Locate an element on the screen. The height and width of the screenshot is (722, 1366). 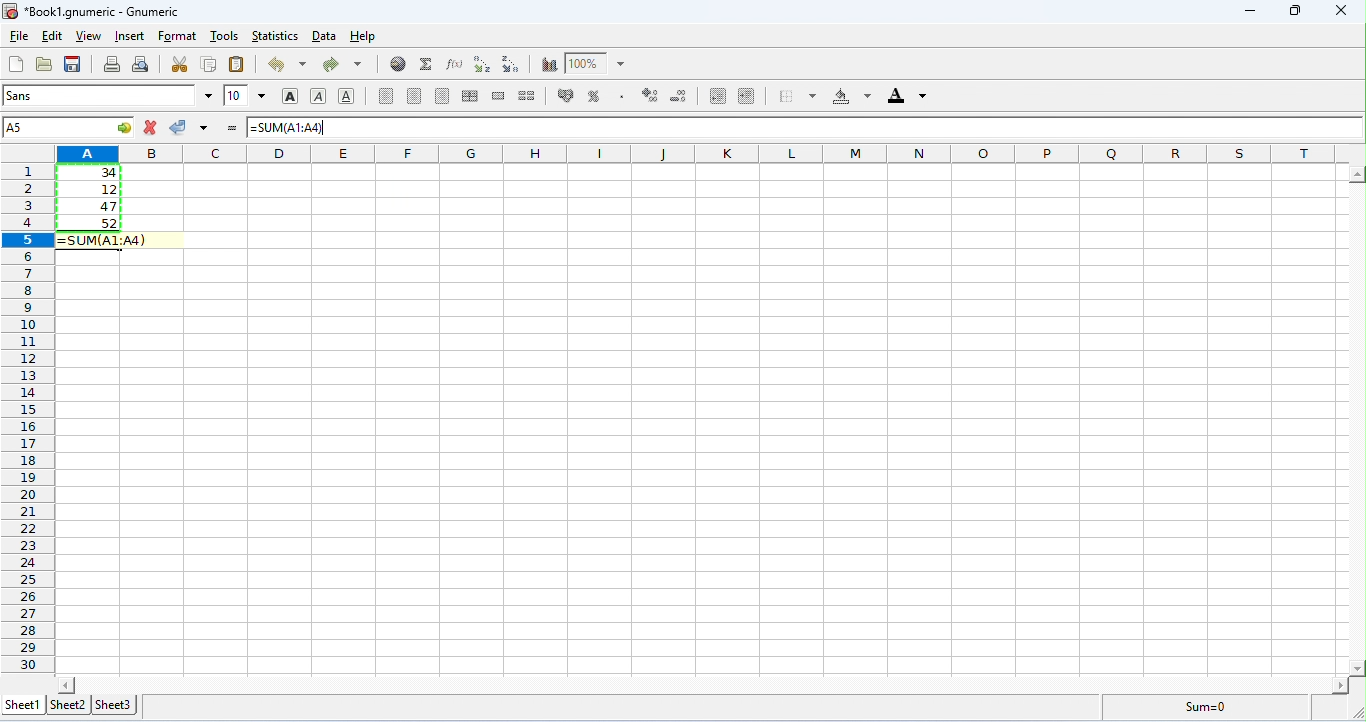
selected cell number is located at coordinates (69, 127).